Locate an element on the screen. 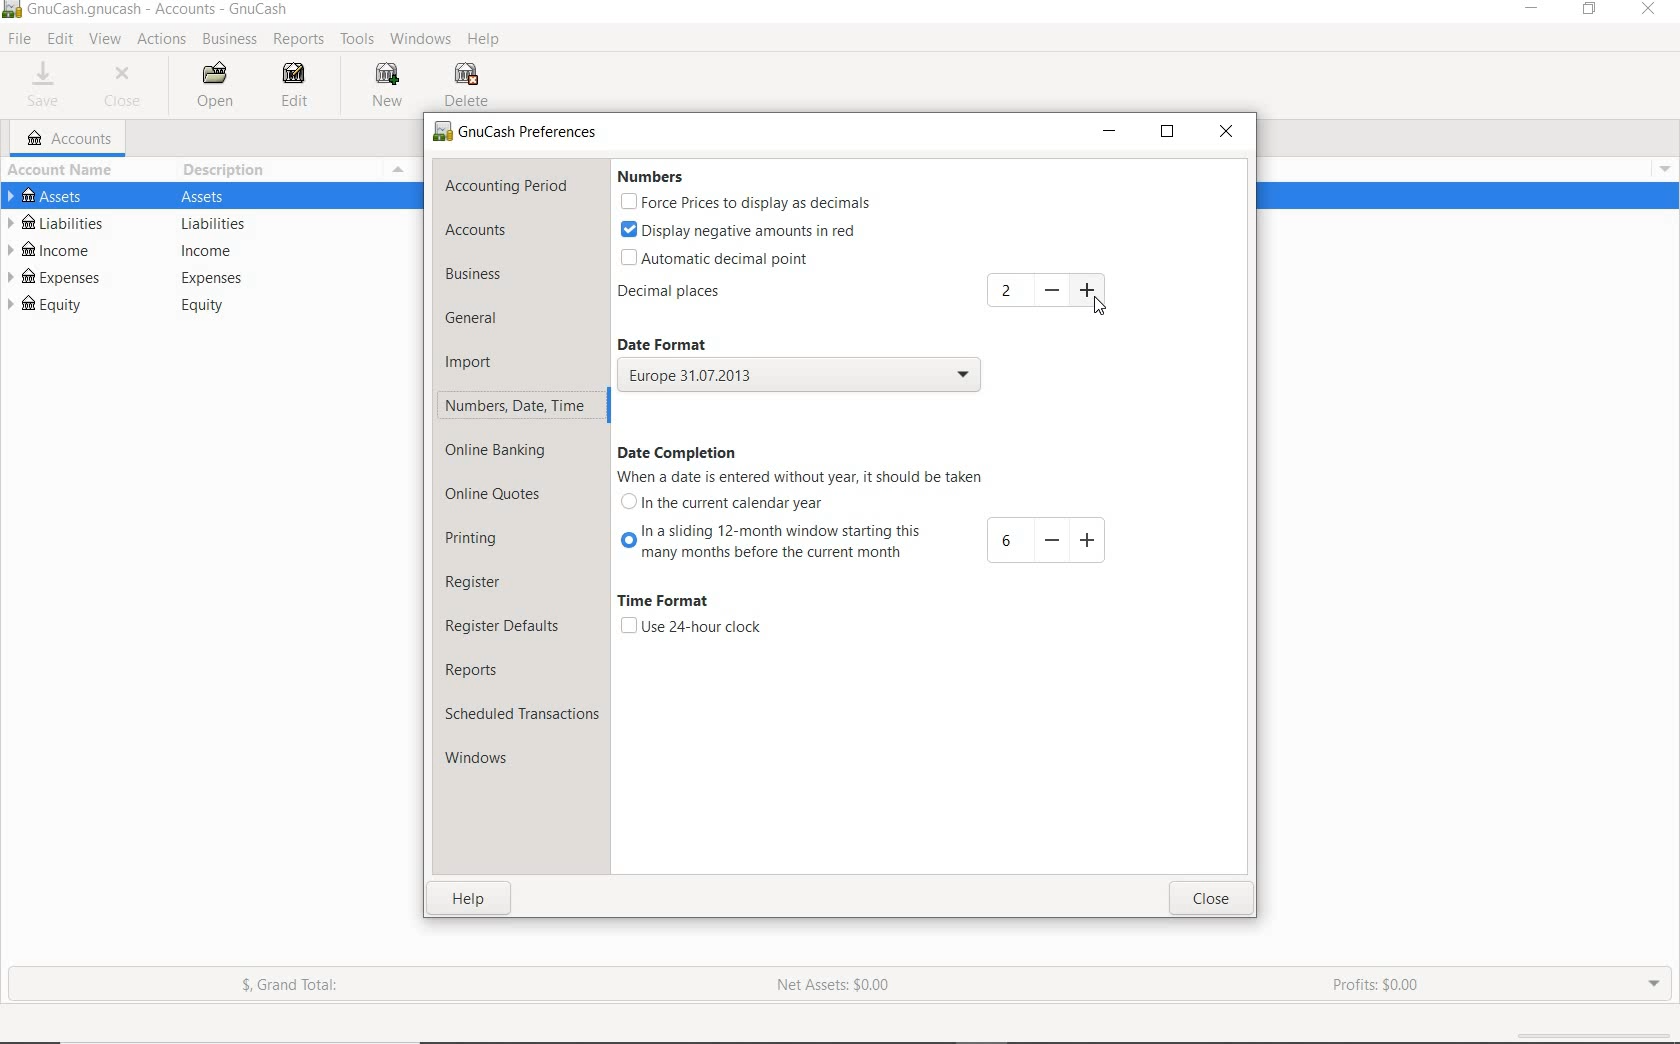 This screenshot has width=1680, height=1044. force prices to display as decimal is located at coordinates (744, 202).